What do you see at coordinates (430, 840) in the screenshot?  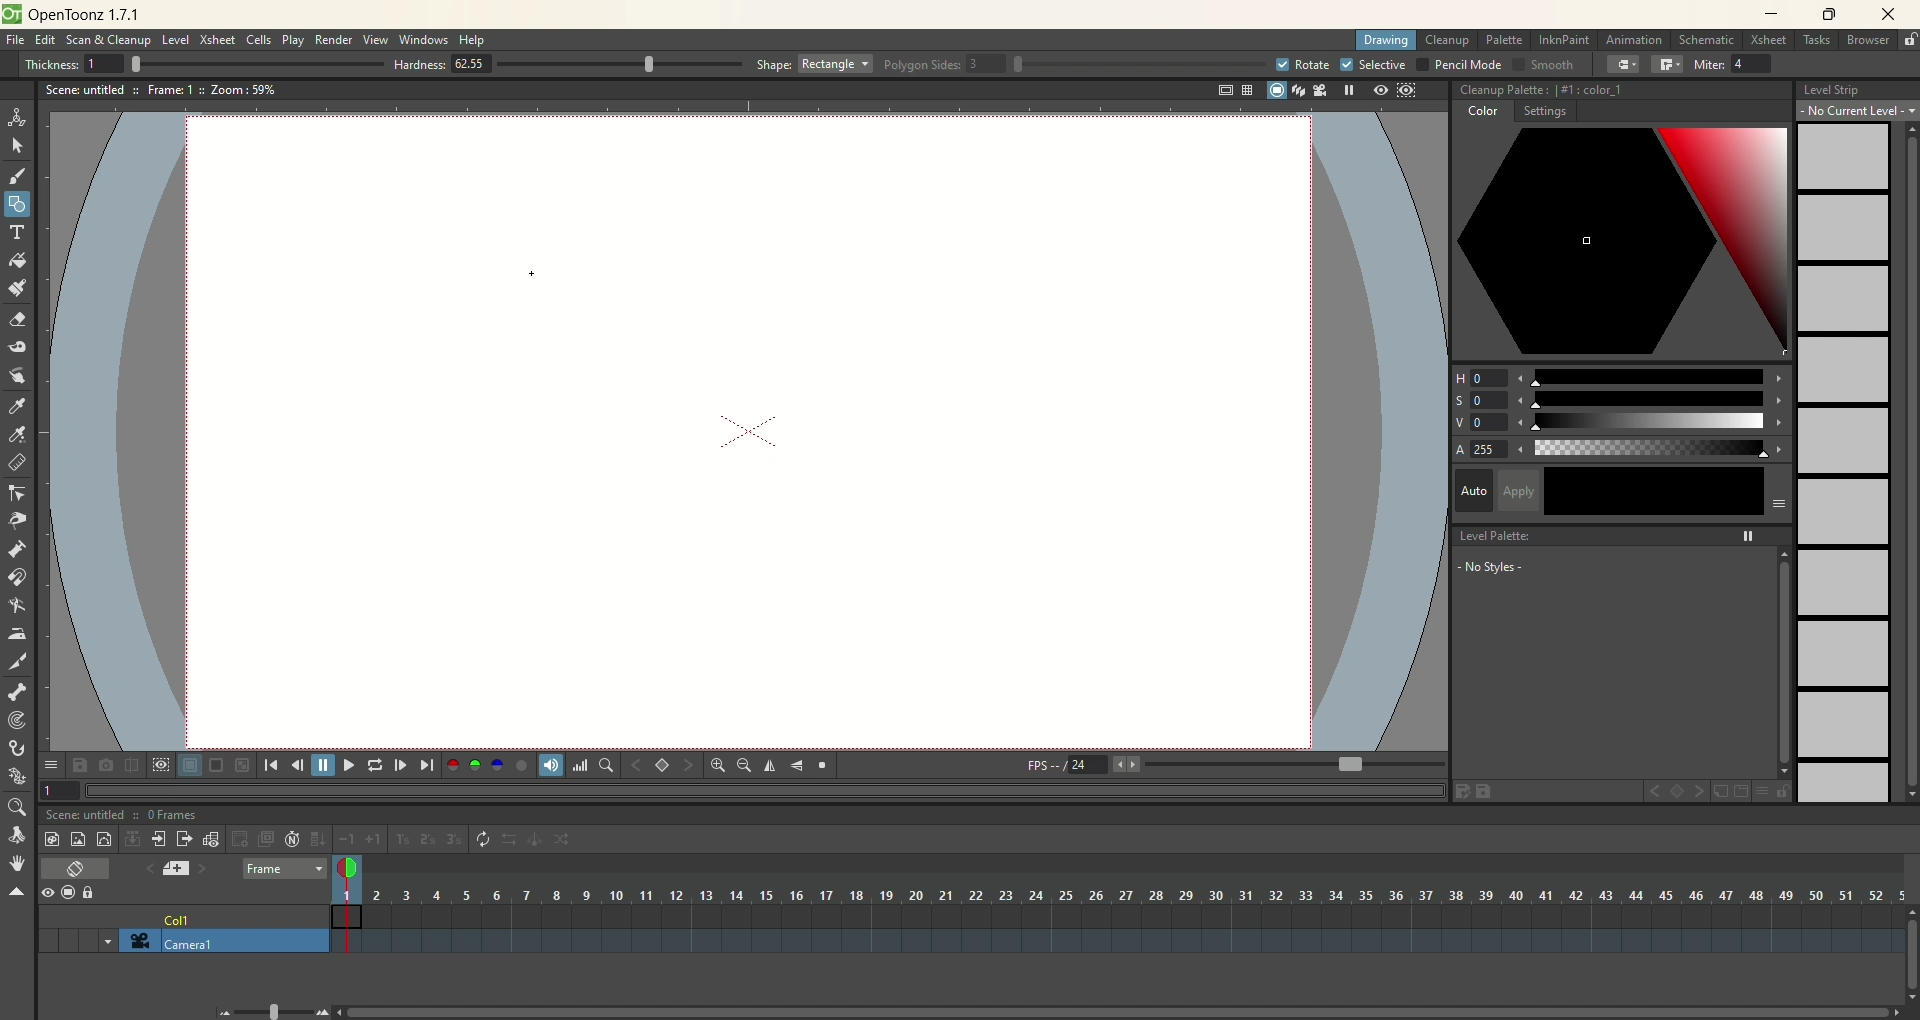 I see `reframe on 2's` at bounding box center [430, 840].